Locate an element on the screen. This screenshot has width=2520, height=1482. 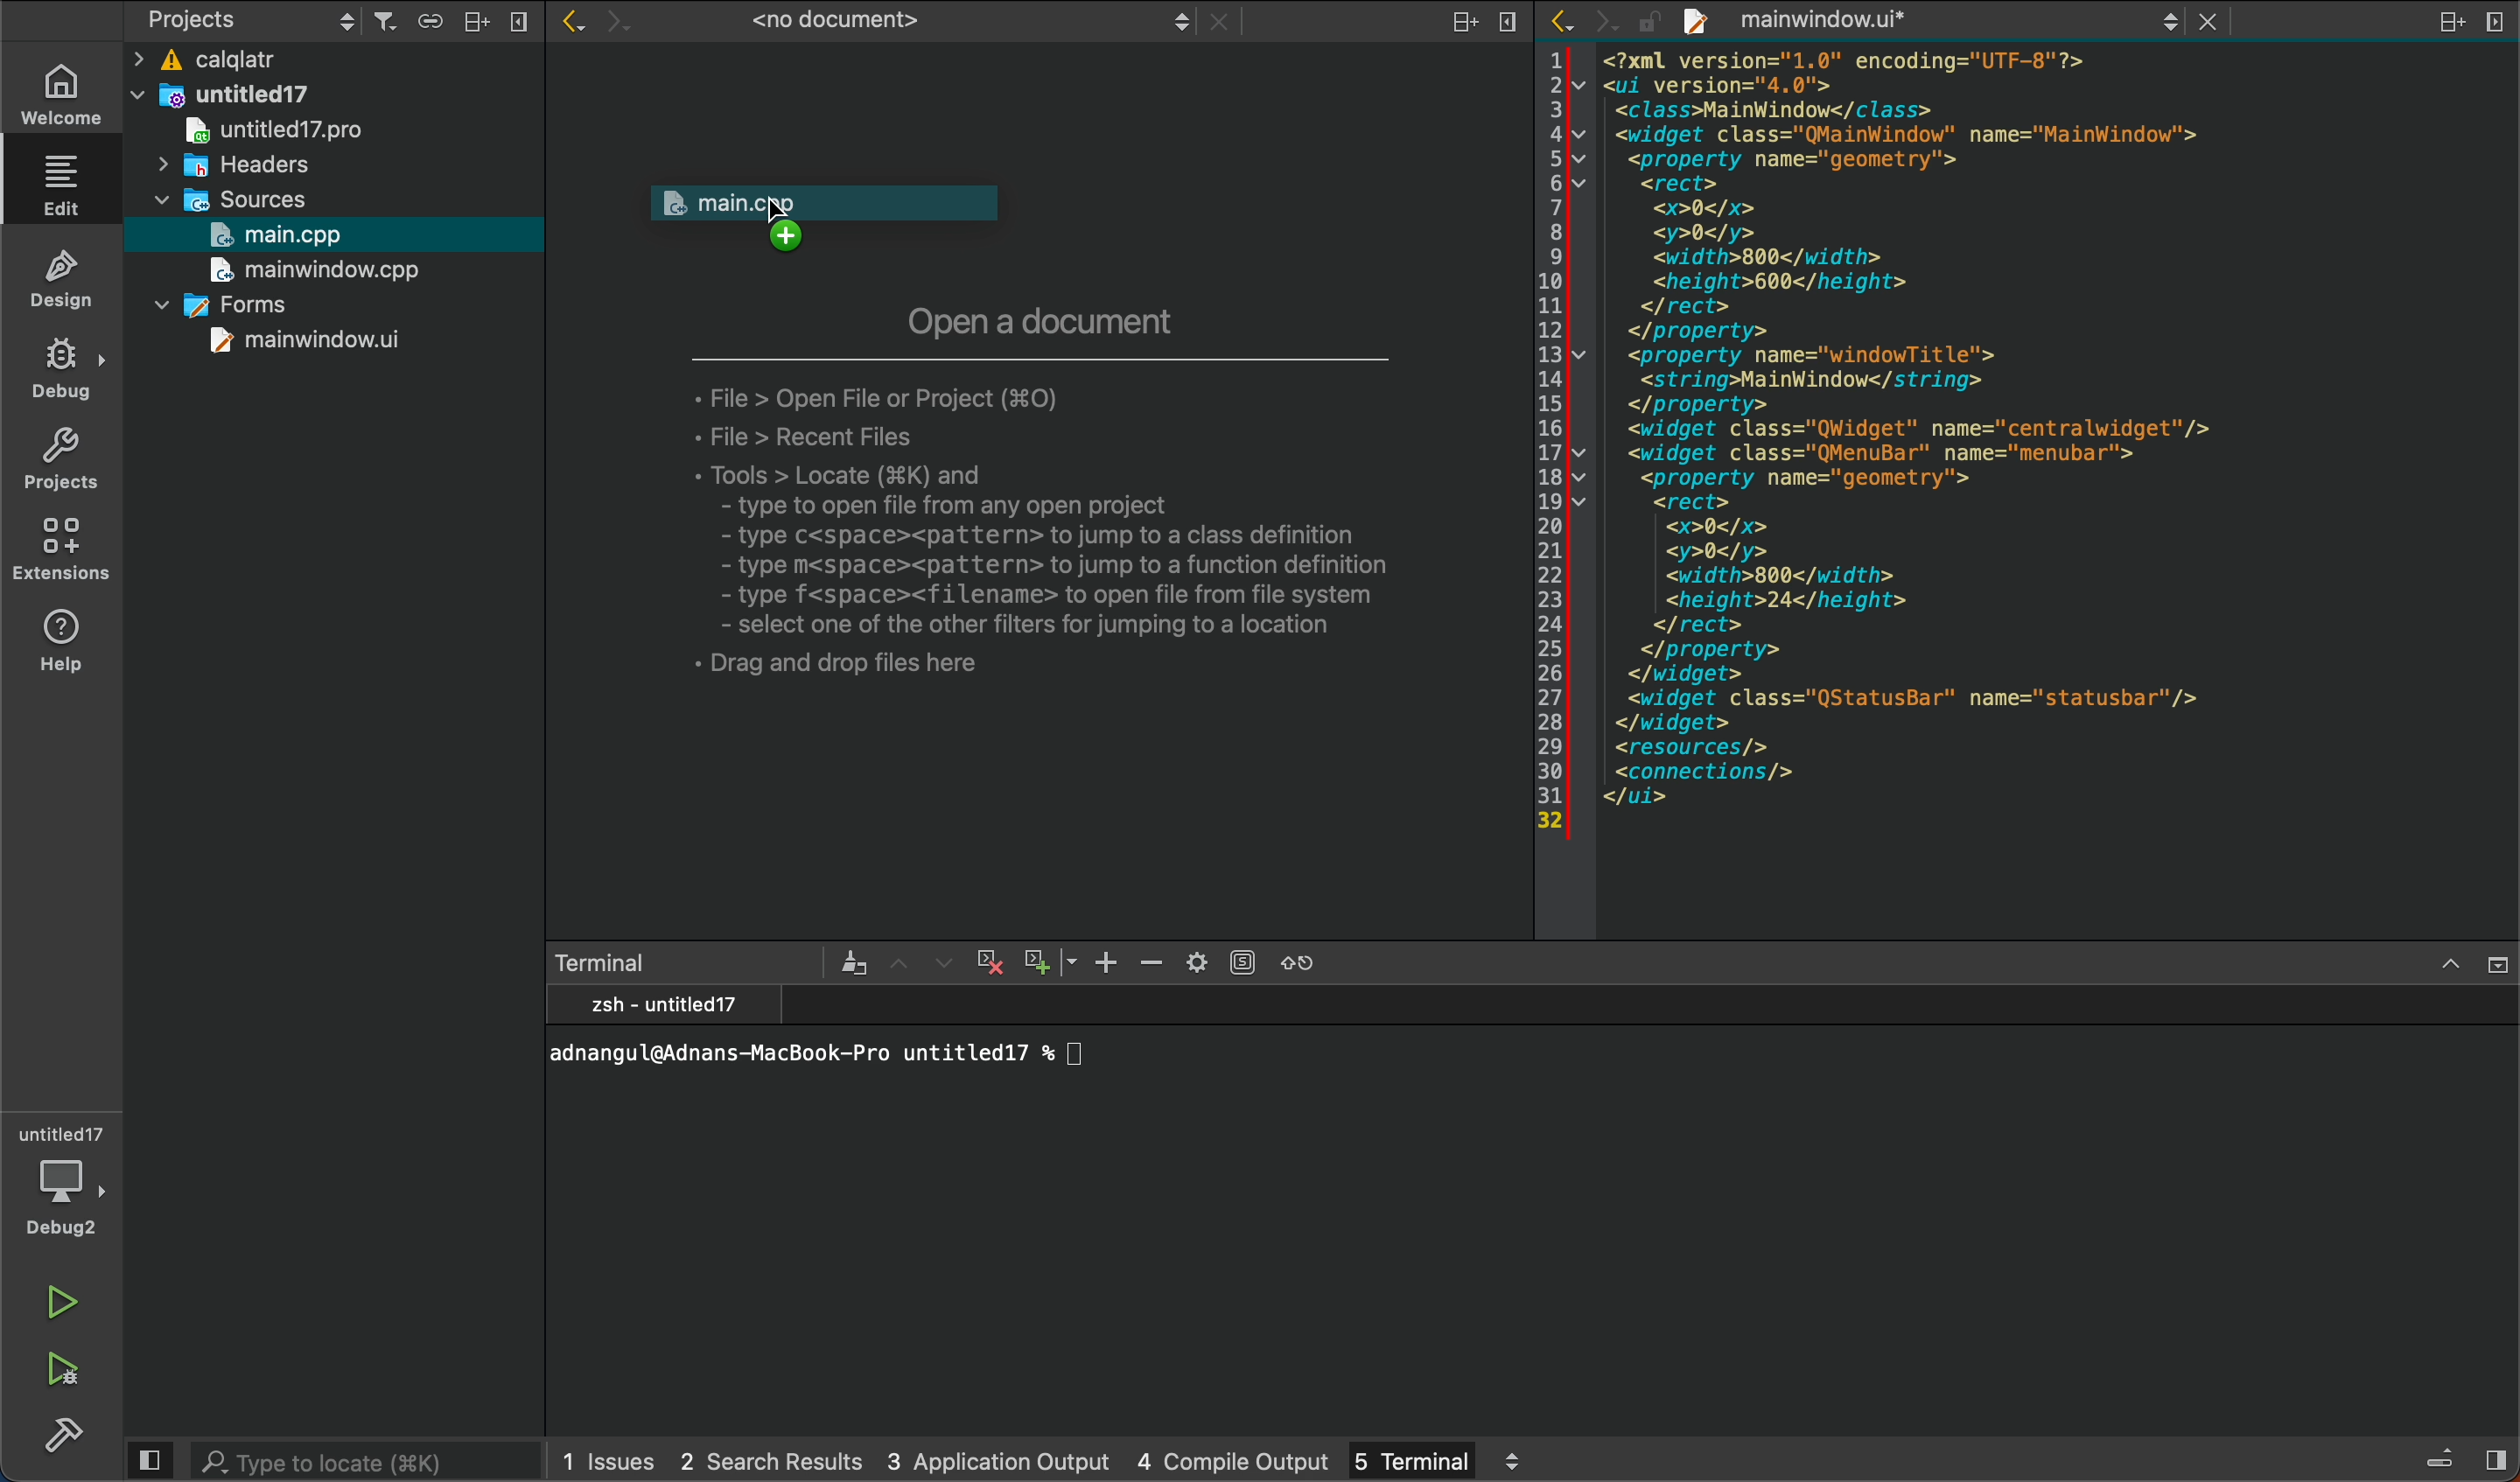
file content is located at coordinates (2049, 490).